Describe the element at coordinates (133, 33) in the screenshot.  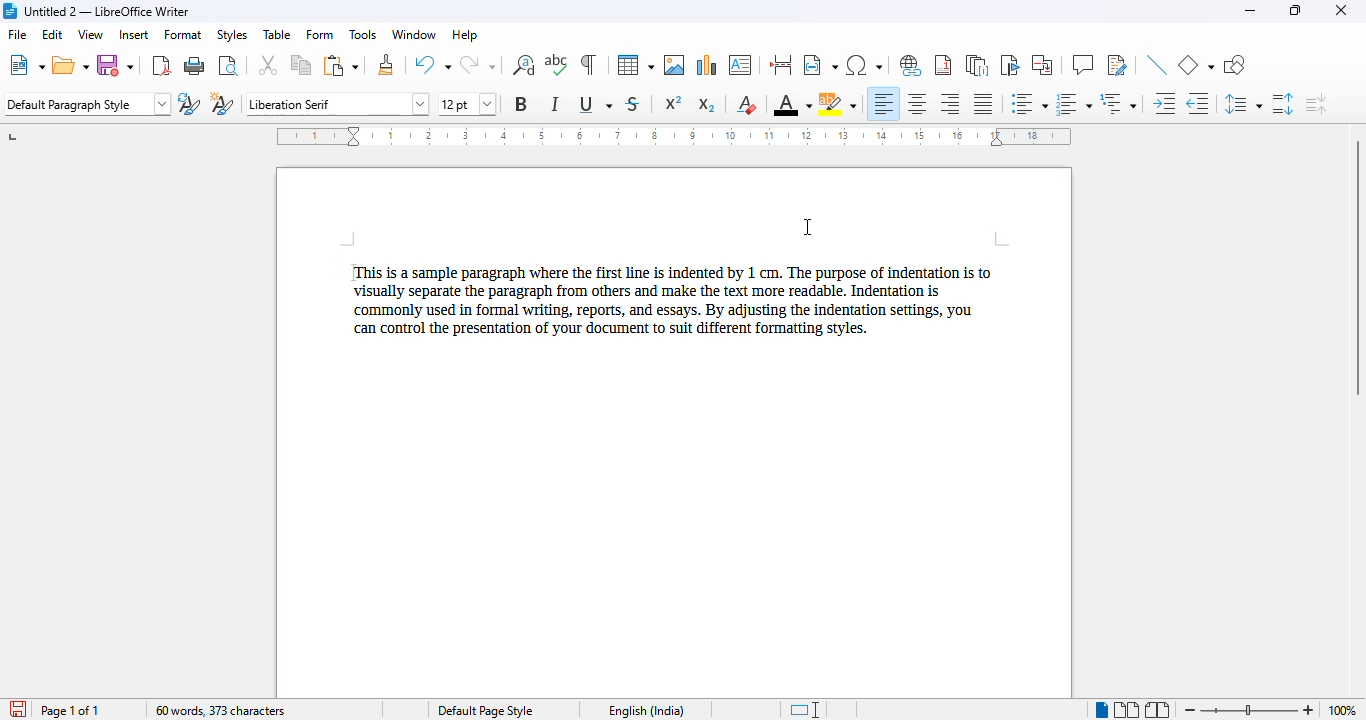
I see `insert` at that location.